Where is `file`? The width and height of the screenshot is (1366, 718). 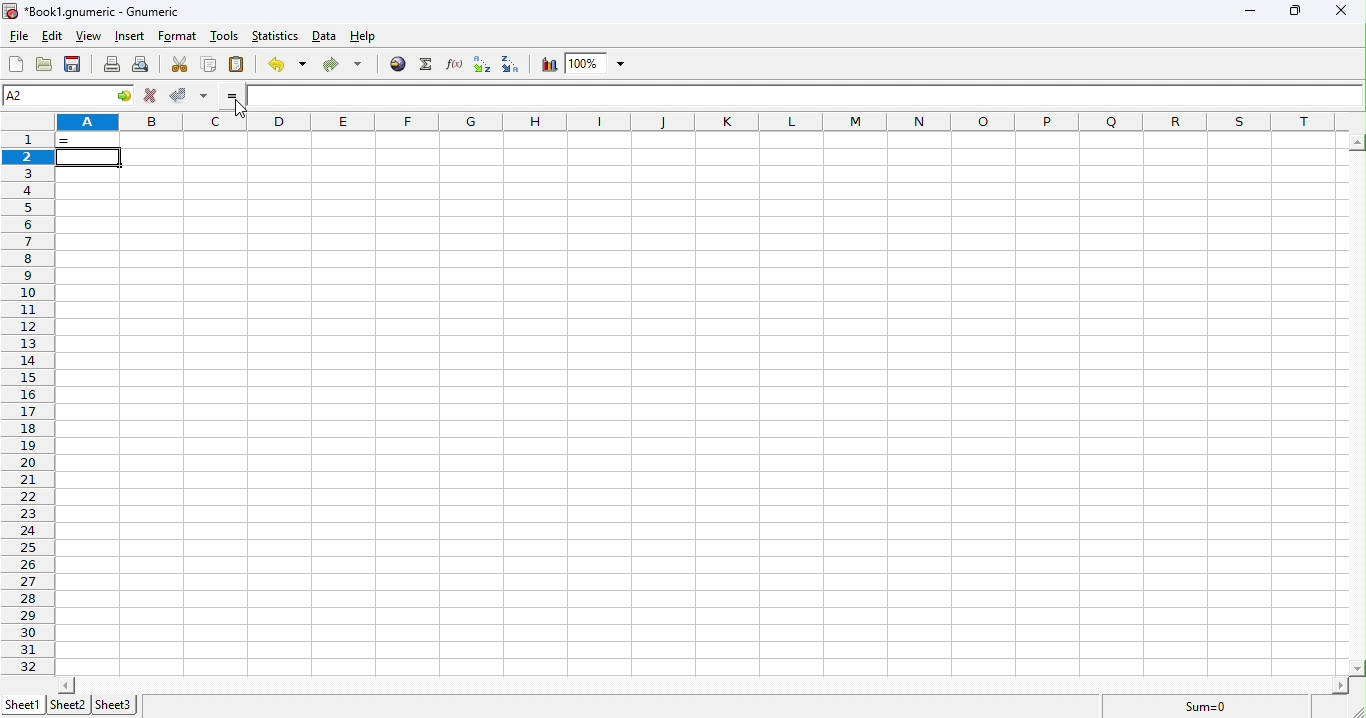 file is located at coordinates (21, 35).